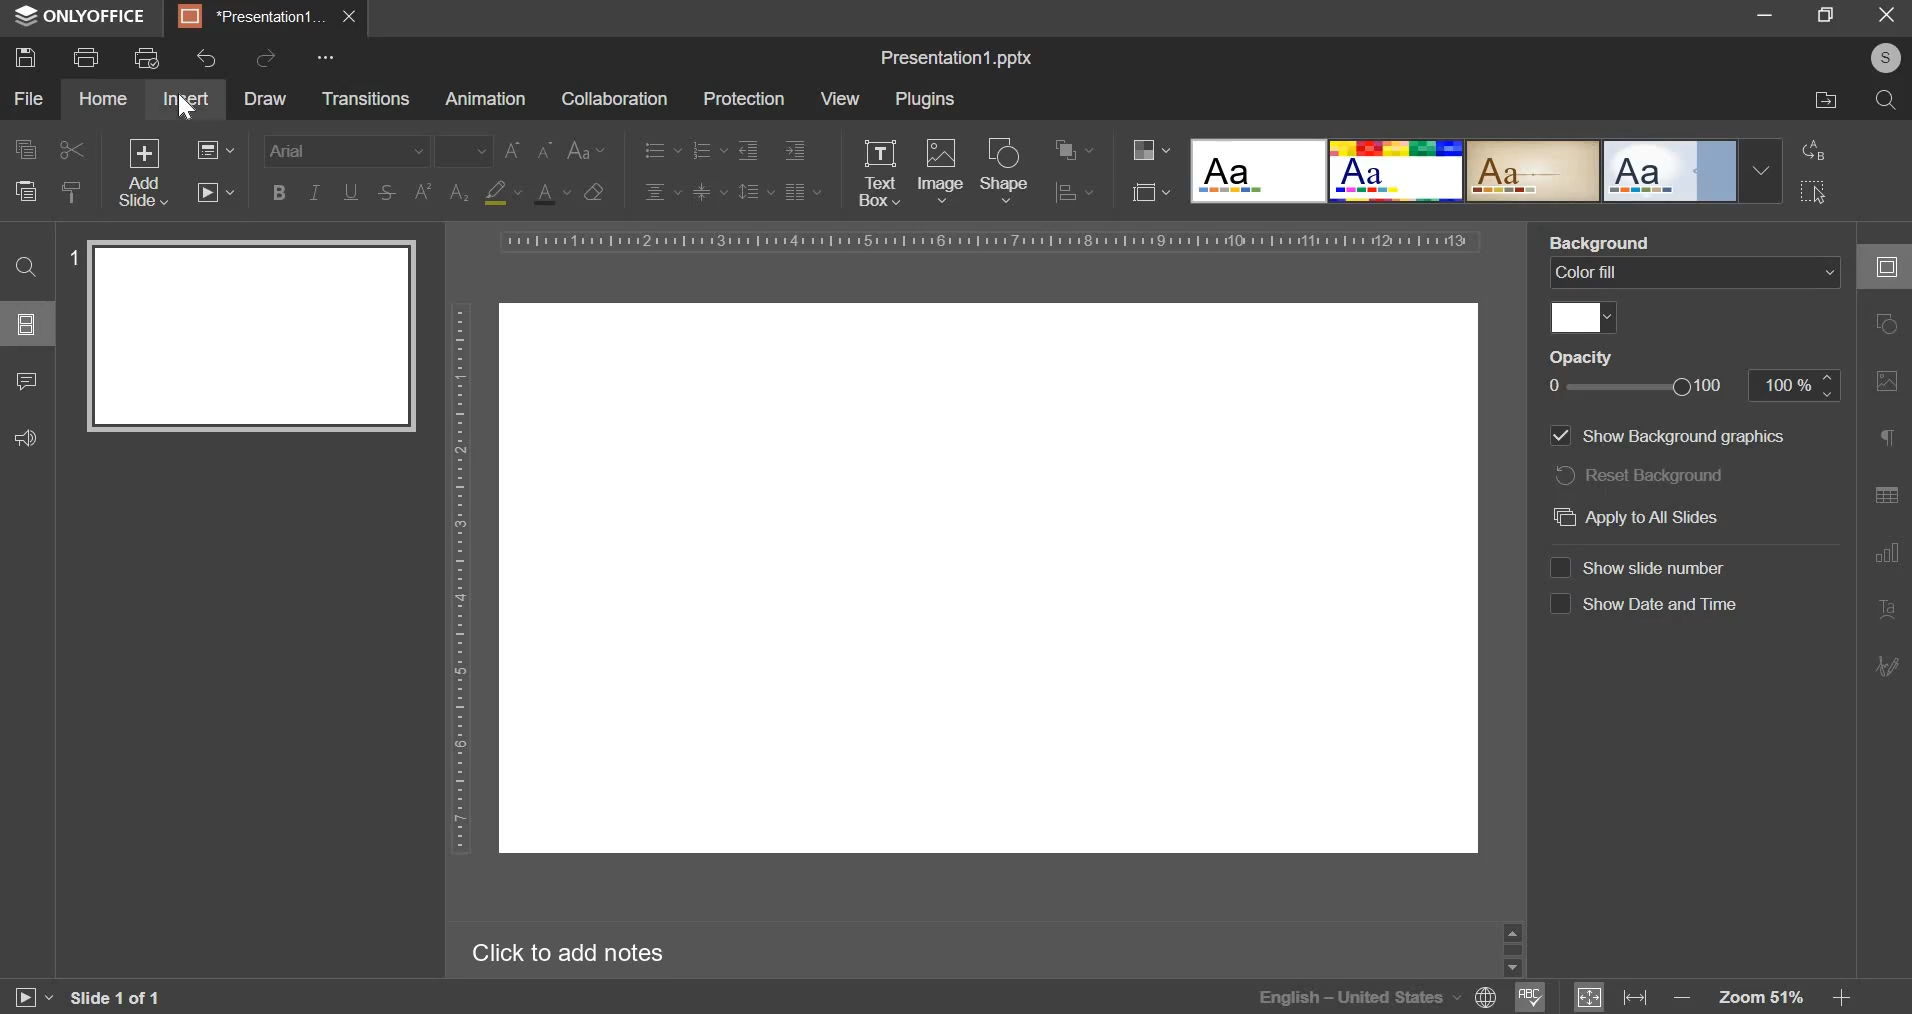  Describe the element at coordinates (877, 173) in the screenshot. I see `text box` at that location.